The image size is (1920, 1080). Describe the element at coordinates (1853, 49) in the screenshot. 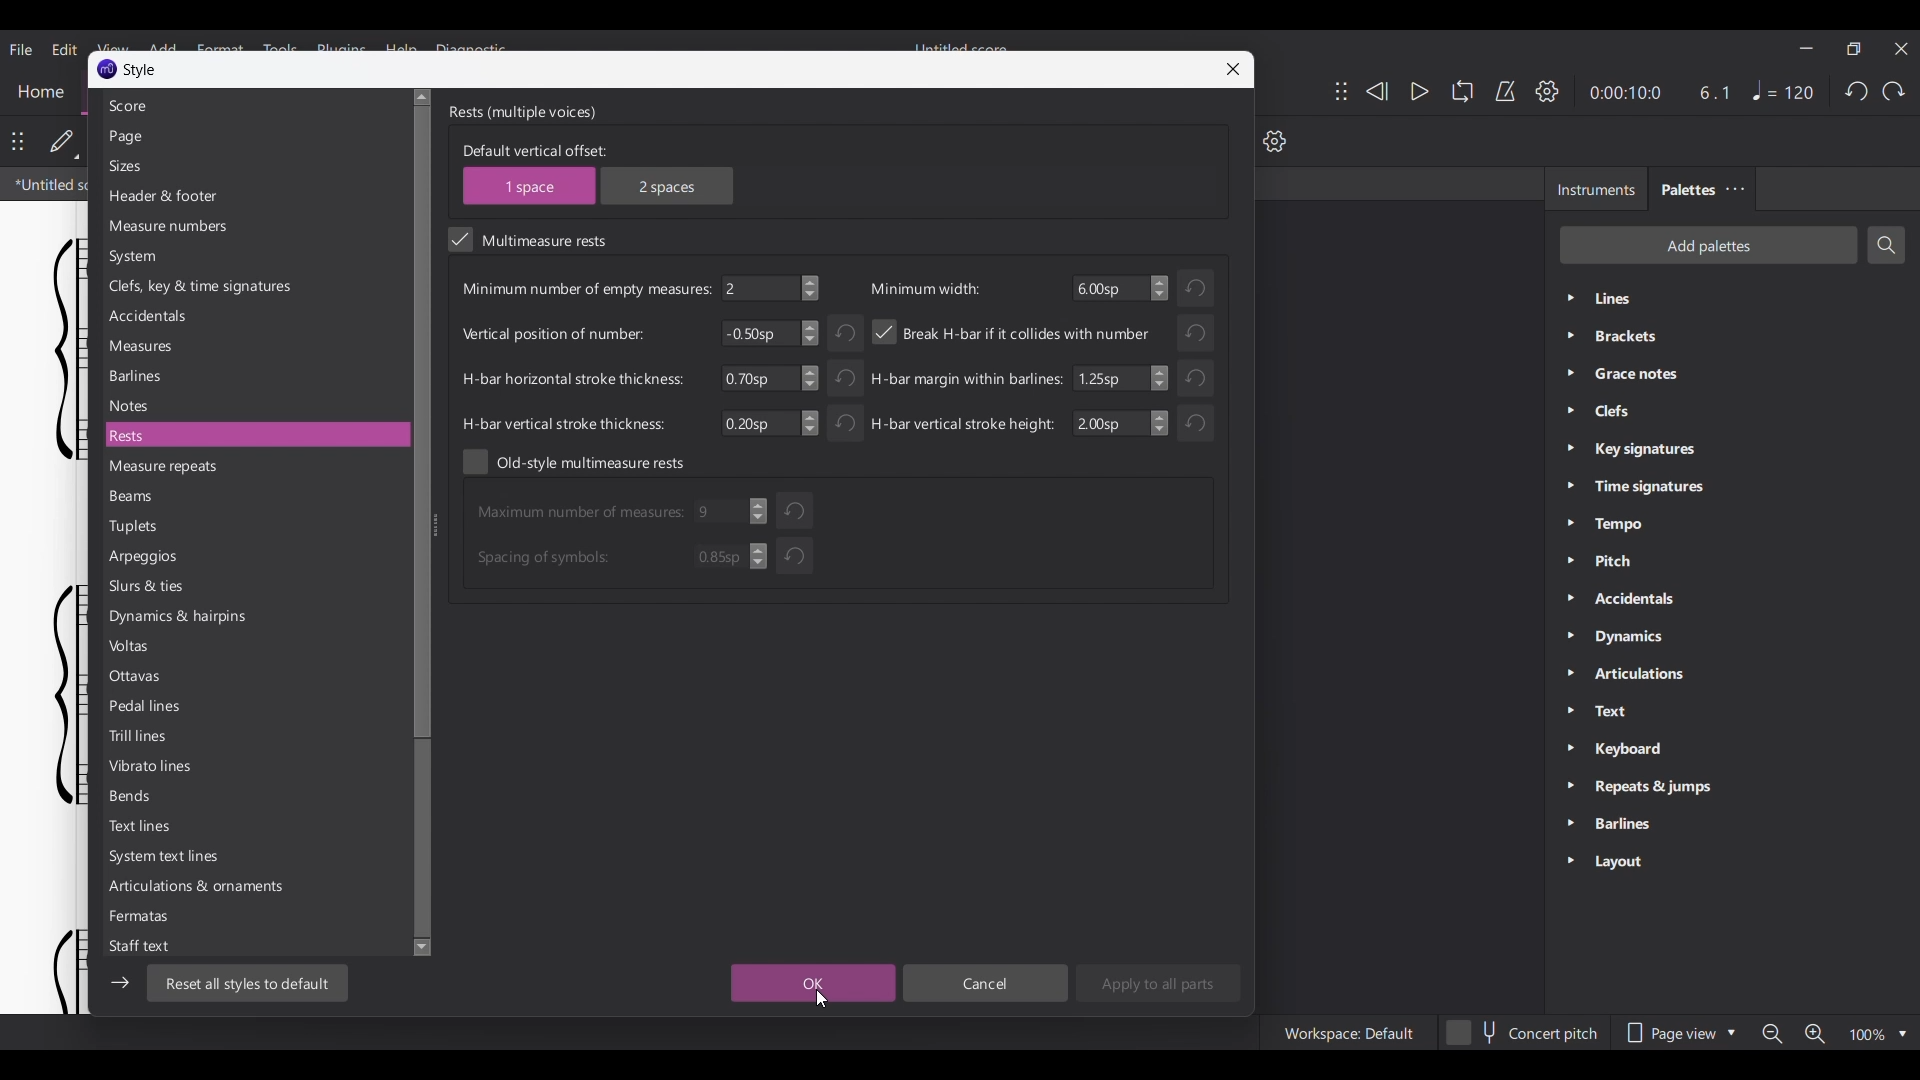

I see `Show interface in a smaller tab` at that location.